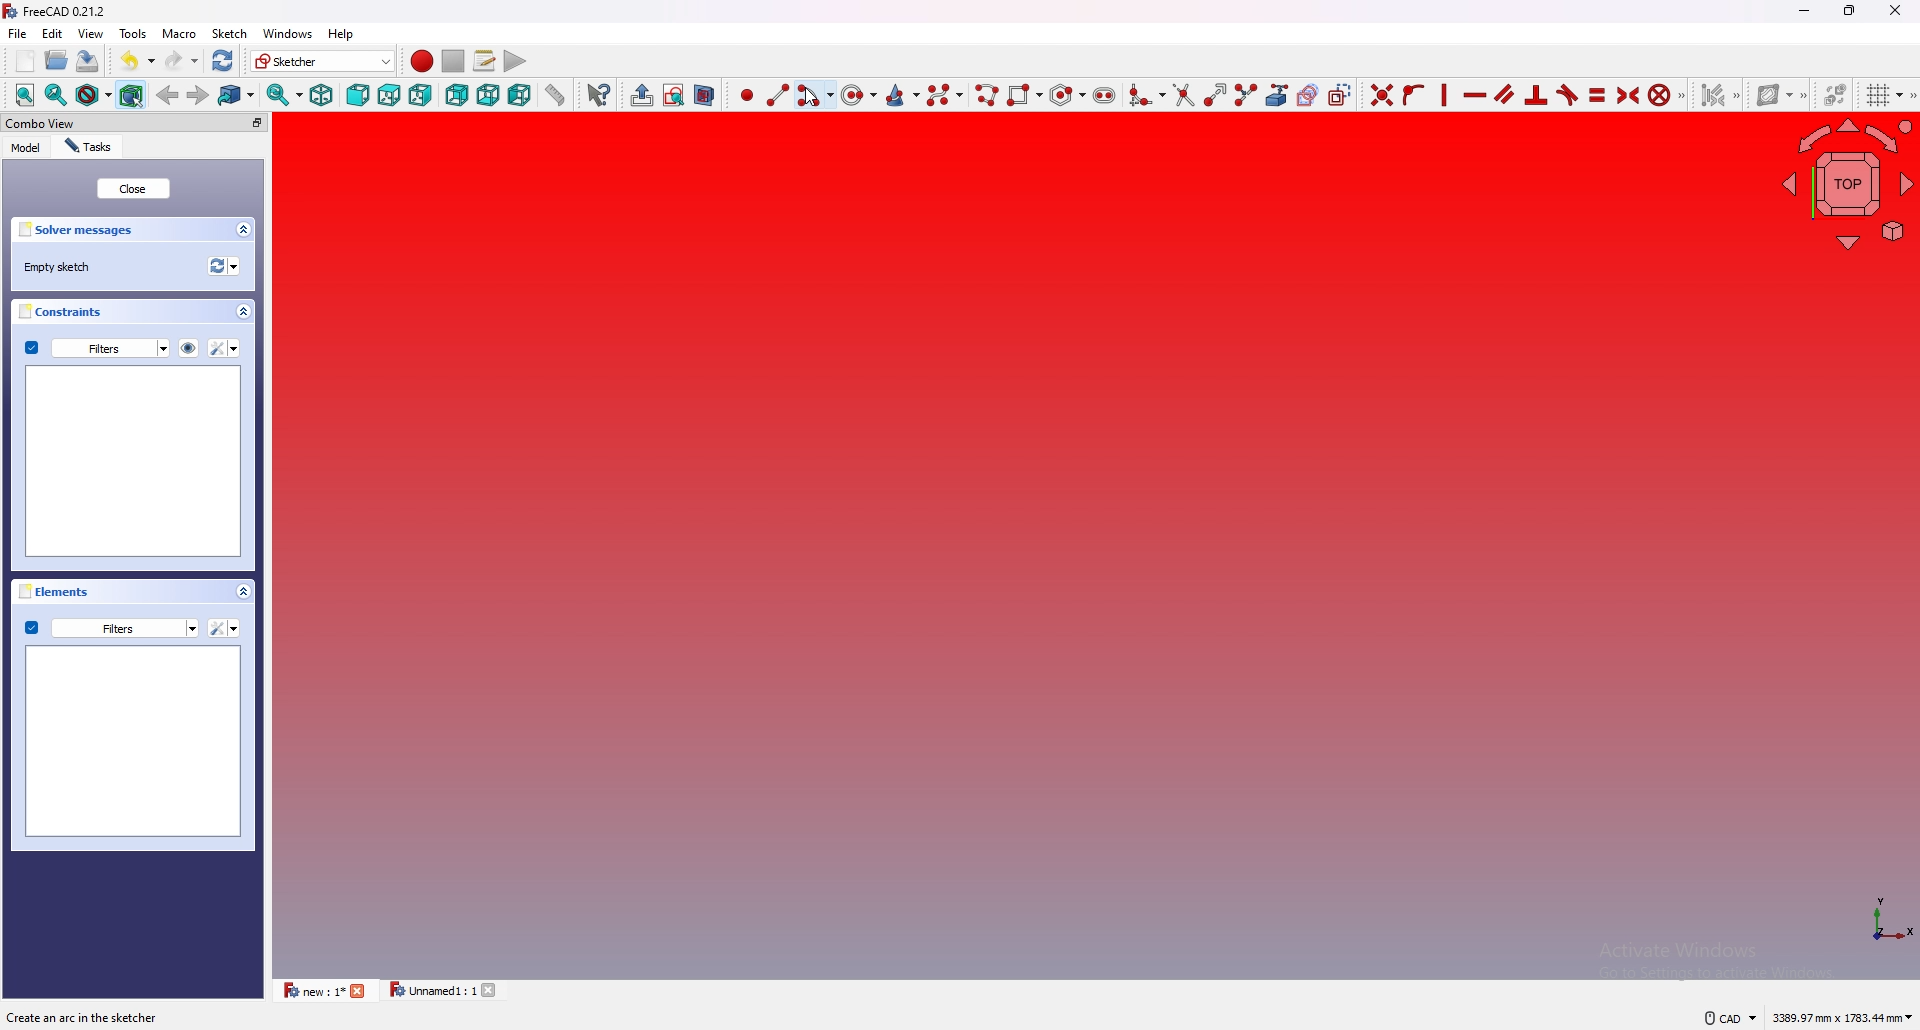 This screenshot has width=1920, height=1030. I want to click on constrain symmetrical, so click(1629, 94).